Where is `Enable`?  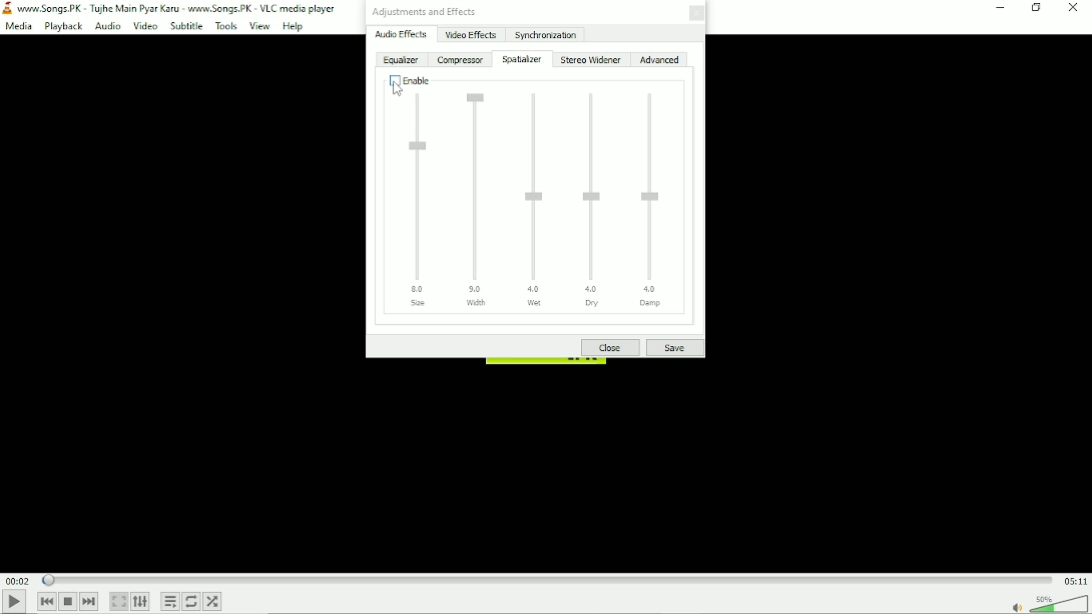 Enable is located at coordinates (406, 80).